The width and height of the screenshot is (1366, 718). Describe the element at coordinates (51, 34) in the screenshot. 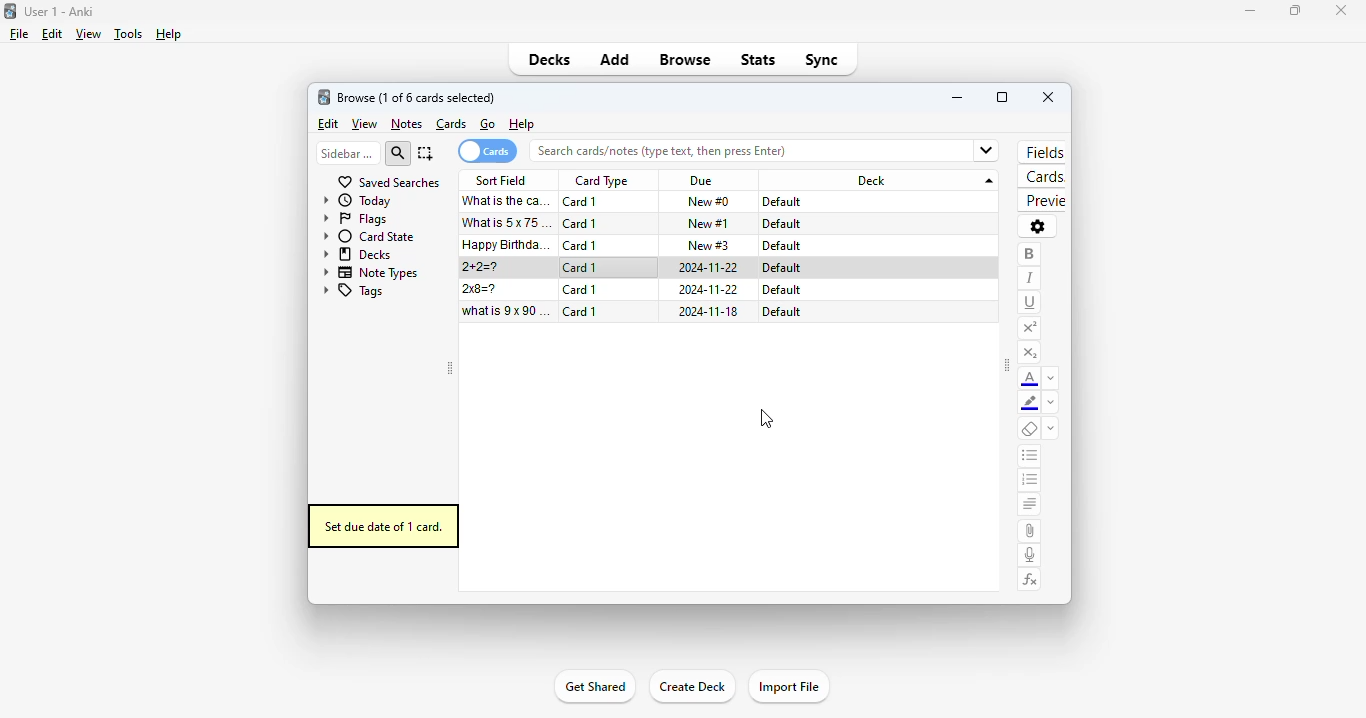

I see `edit` at that location.